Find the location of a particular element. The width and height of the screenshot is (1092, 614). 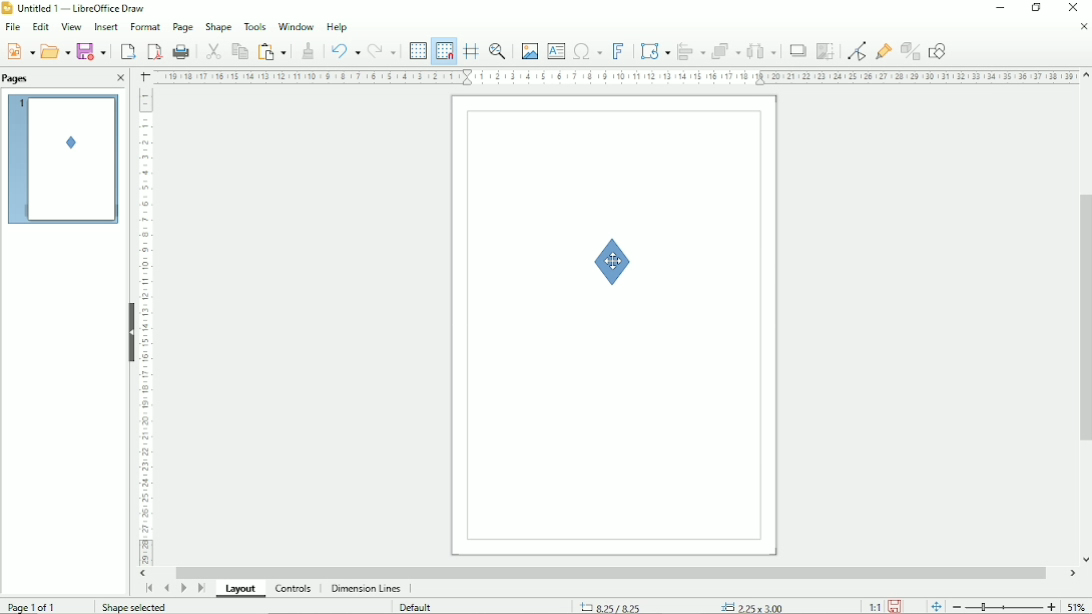

Horizontal scrollbar is located at coordinates (610, 572).